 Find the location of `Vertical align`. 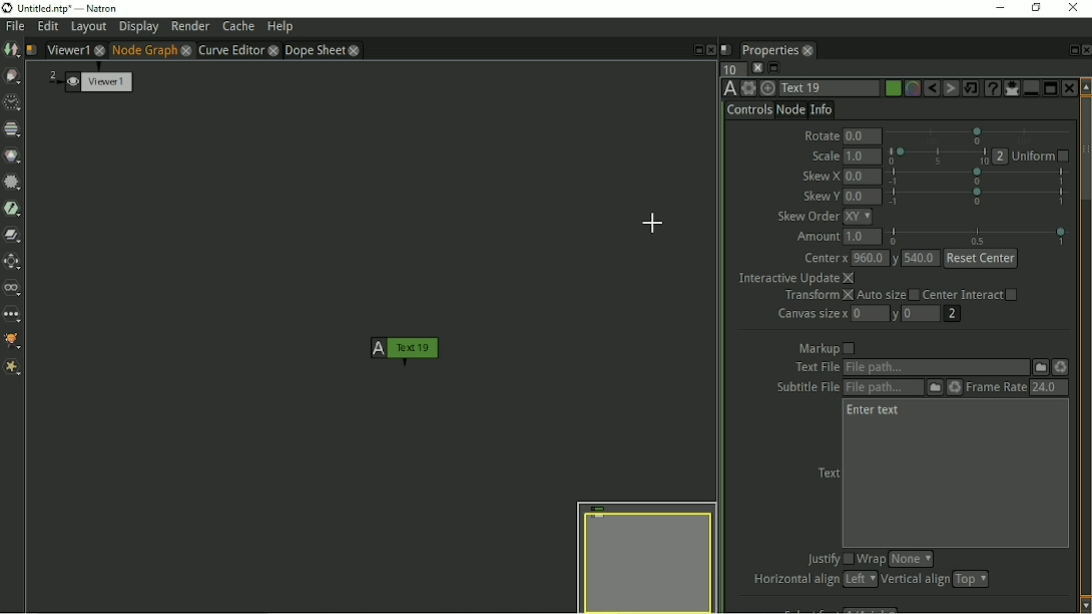

Vertical align is located at coordinates (914, 580).